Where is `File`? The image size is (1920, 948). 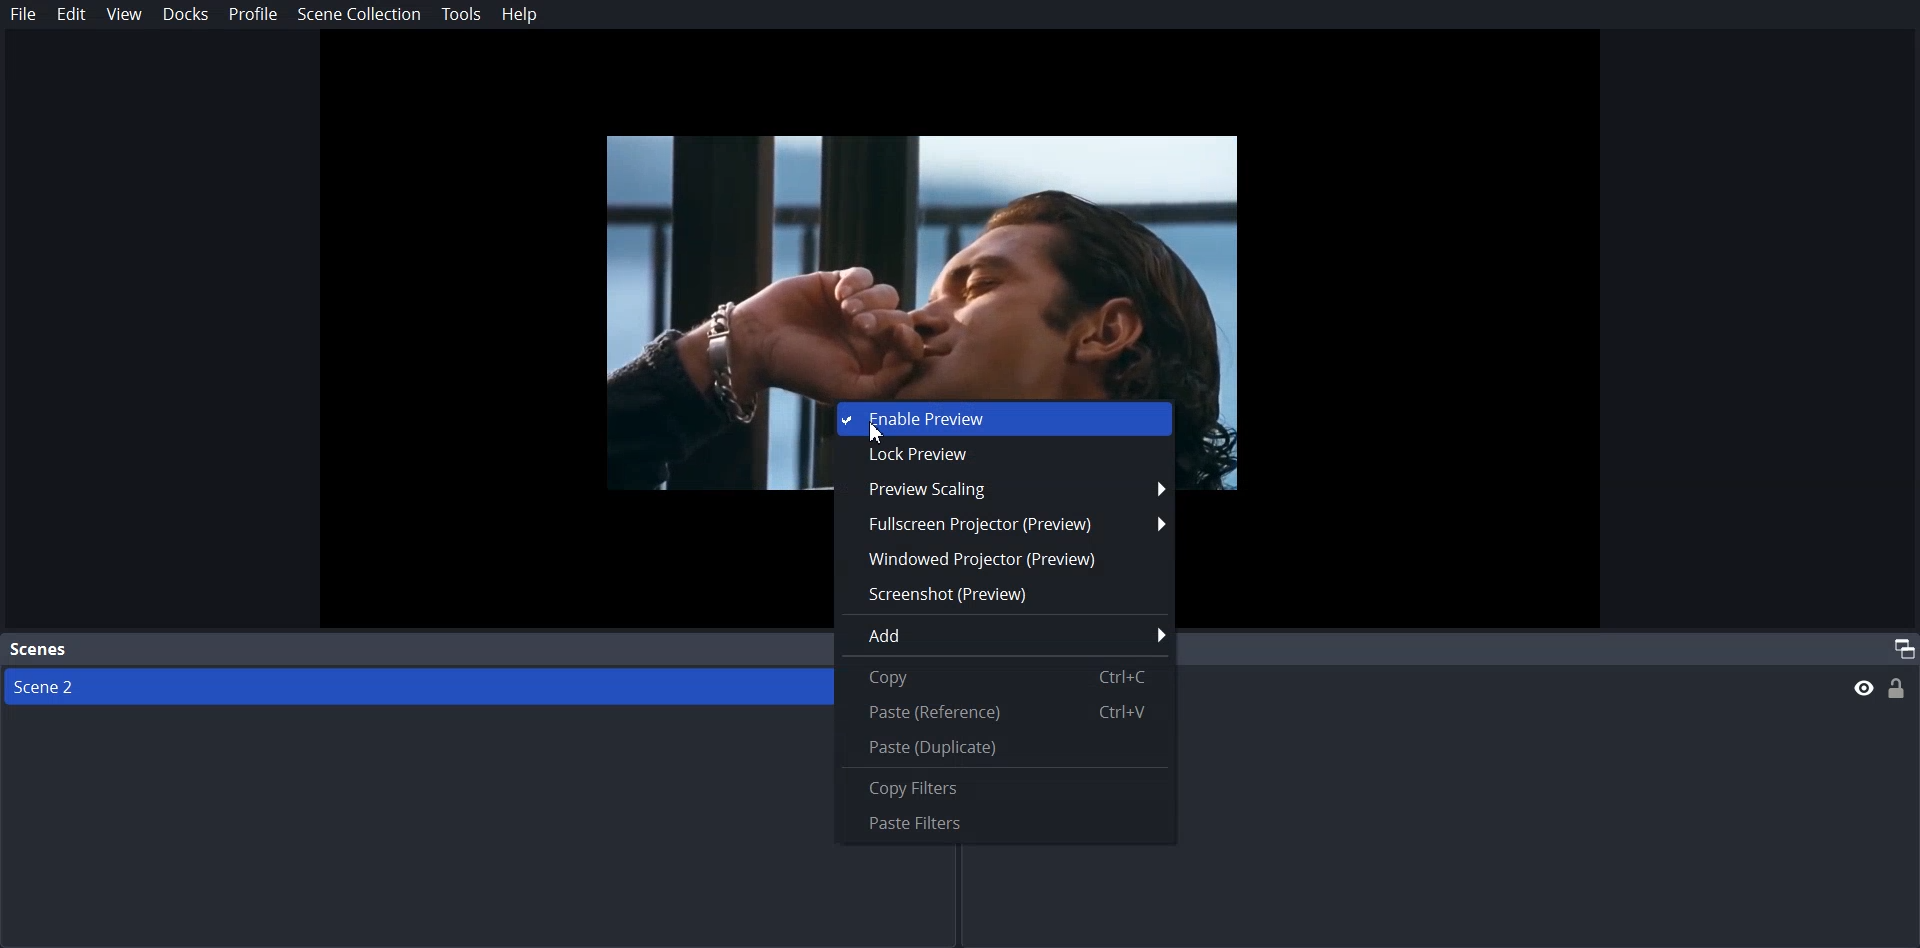 File is located at coordinates (22, 15).